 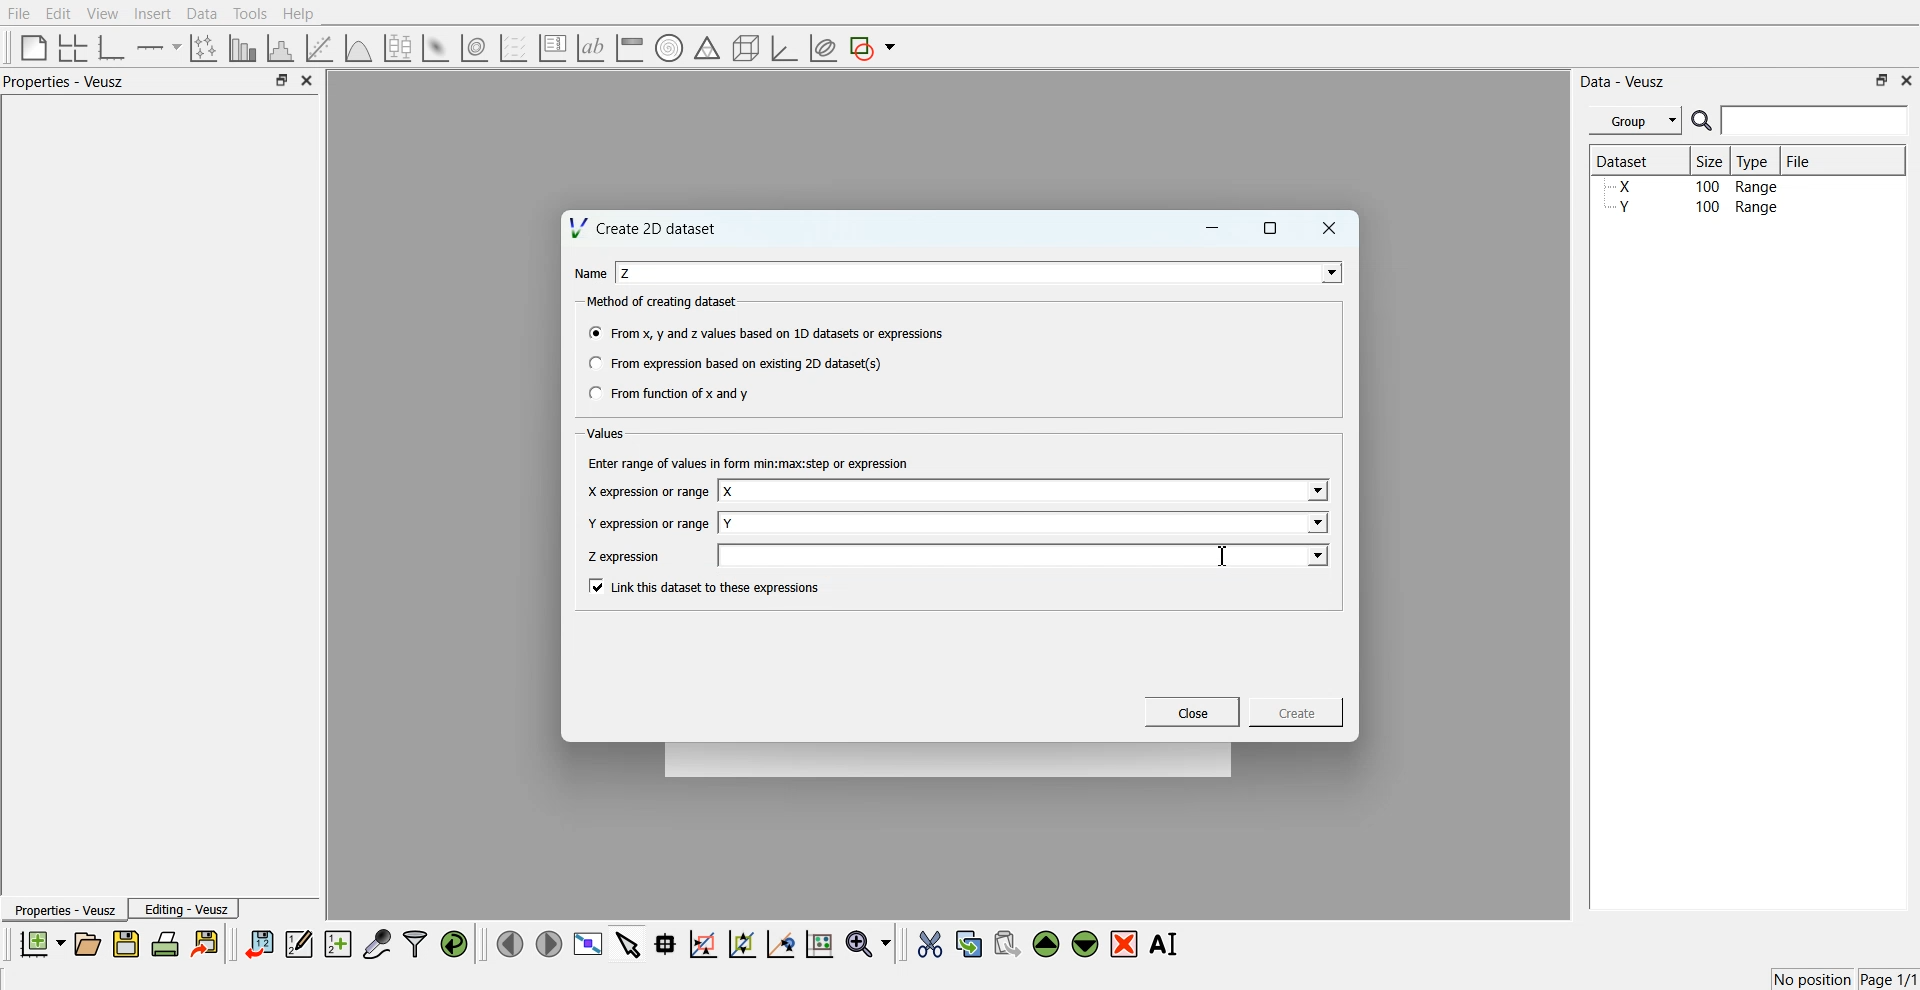 I want to click on Close, so click(x=1193, y=712).